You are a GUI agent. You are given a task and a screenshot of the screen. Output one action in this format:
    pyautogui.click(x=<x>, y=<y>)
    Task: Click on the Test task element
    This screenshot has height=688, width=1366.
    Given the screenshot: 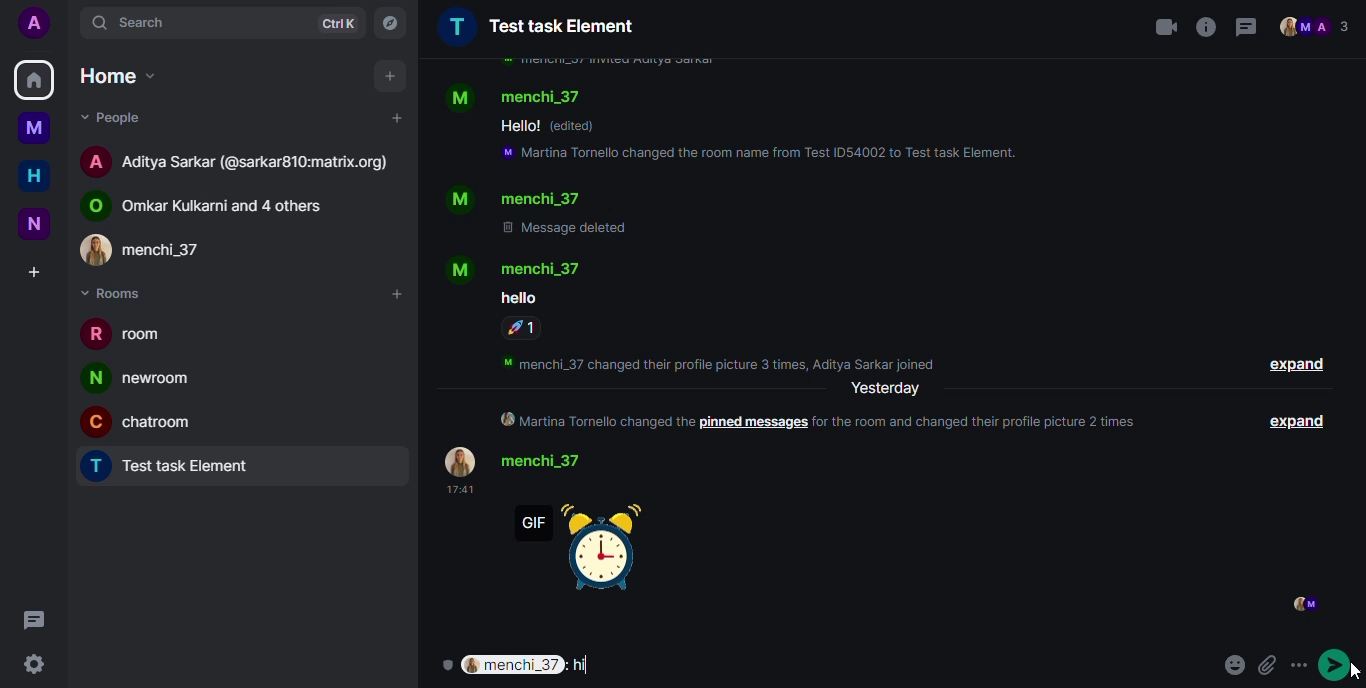 What is the action you would take?
    pyautogui.click(x=537, y=26)
    